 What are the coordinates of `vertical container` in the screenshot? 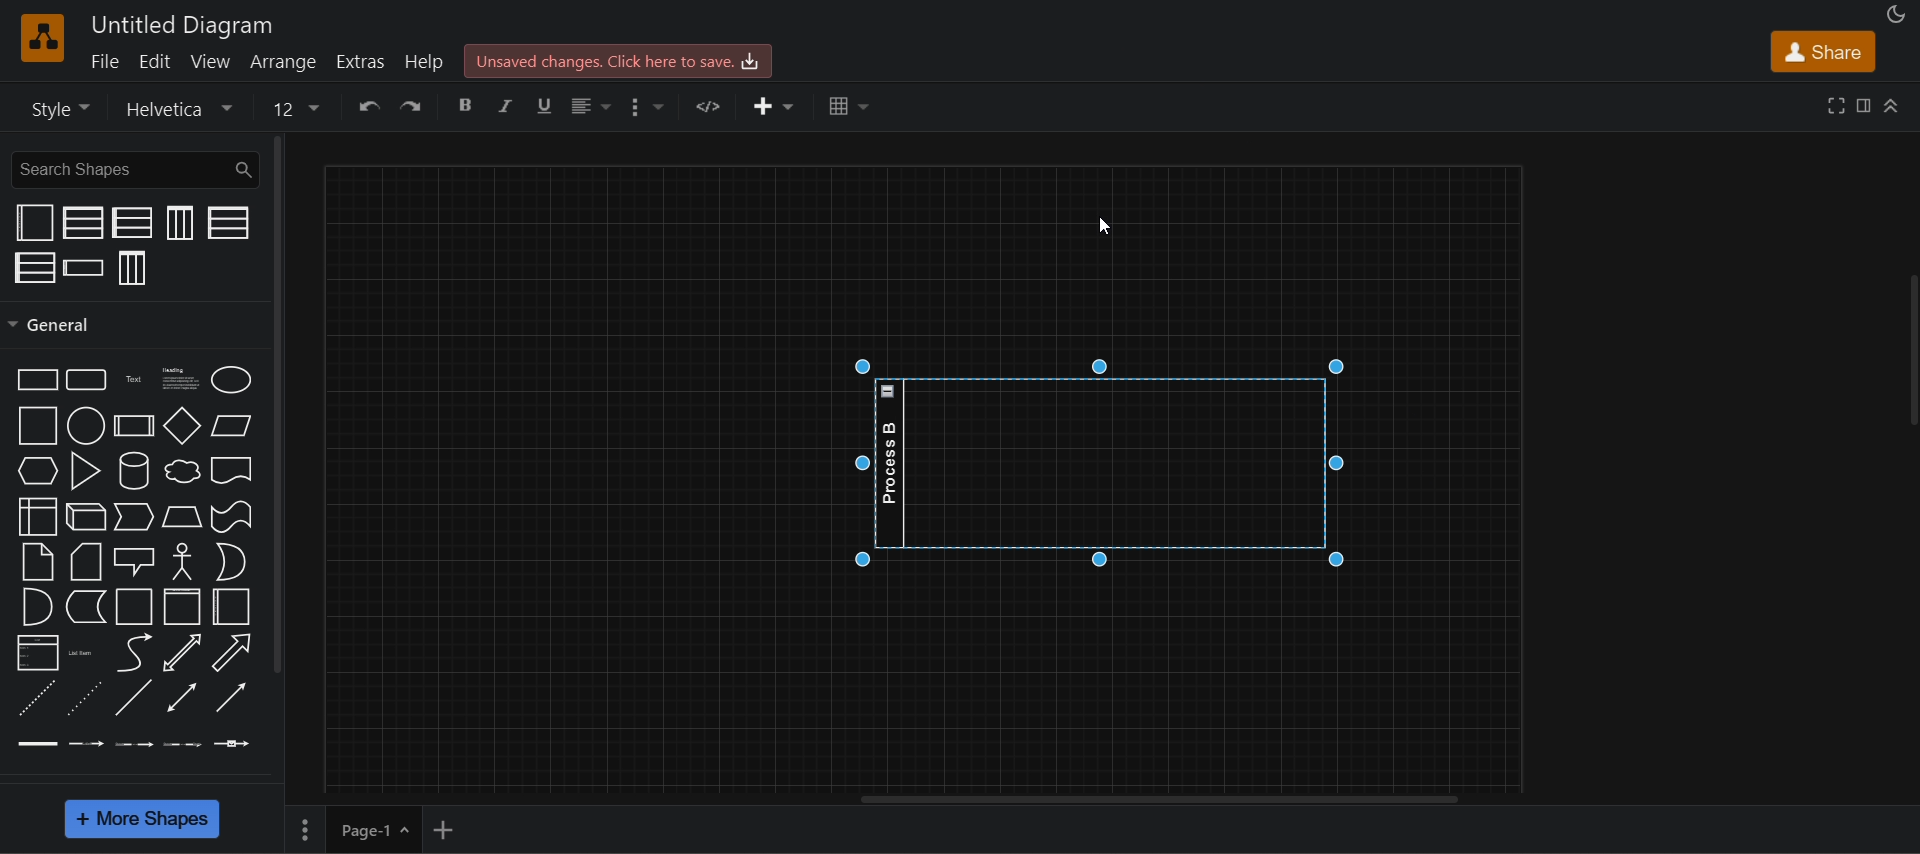 It's located at (182, 606).